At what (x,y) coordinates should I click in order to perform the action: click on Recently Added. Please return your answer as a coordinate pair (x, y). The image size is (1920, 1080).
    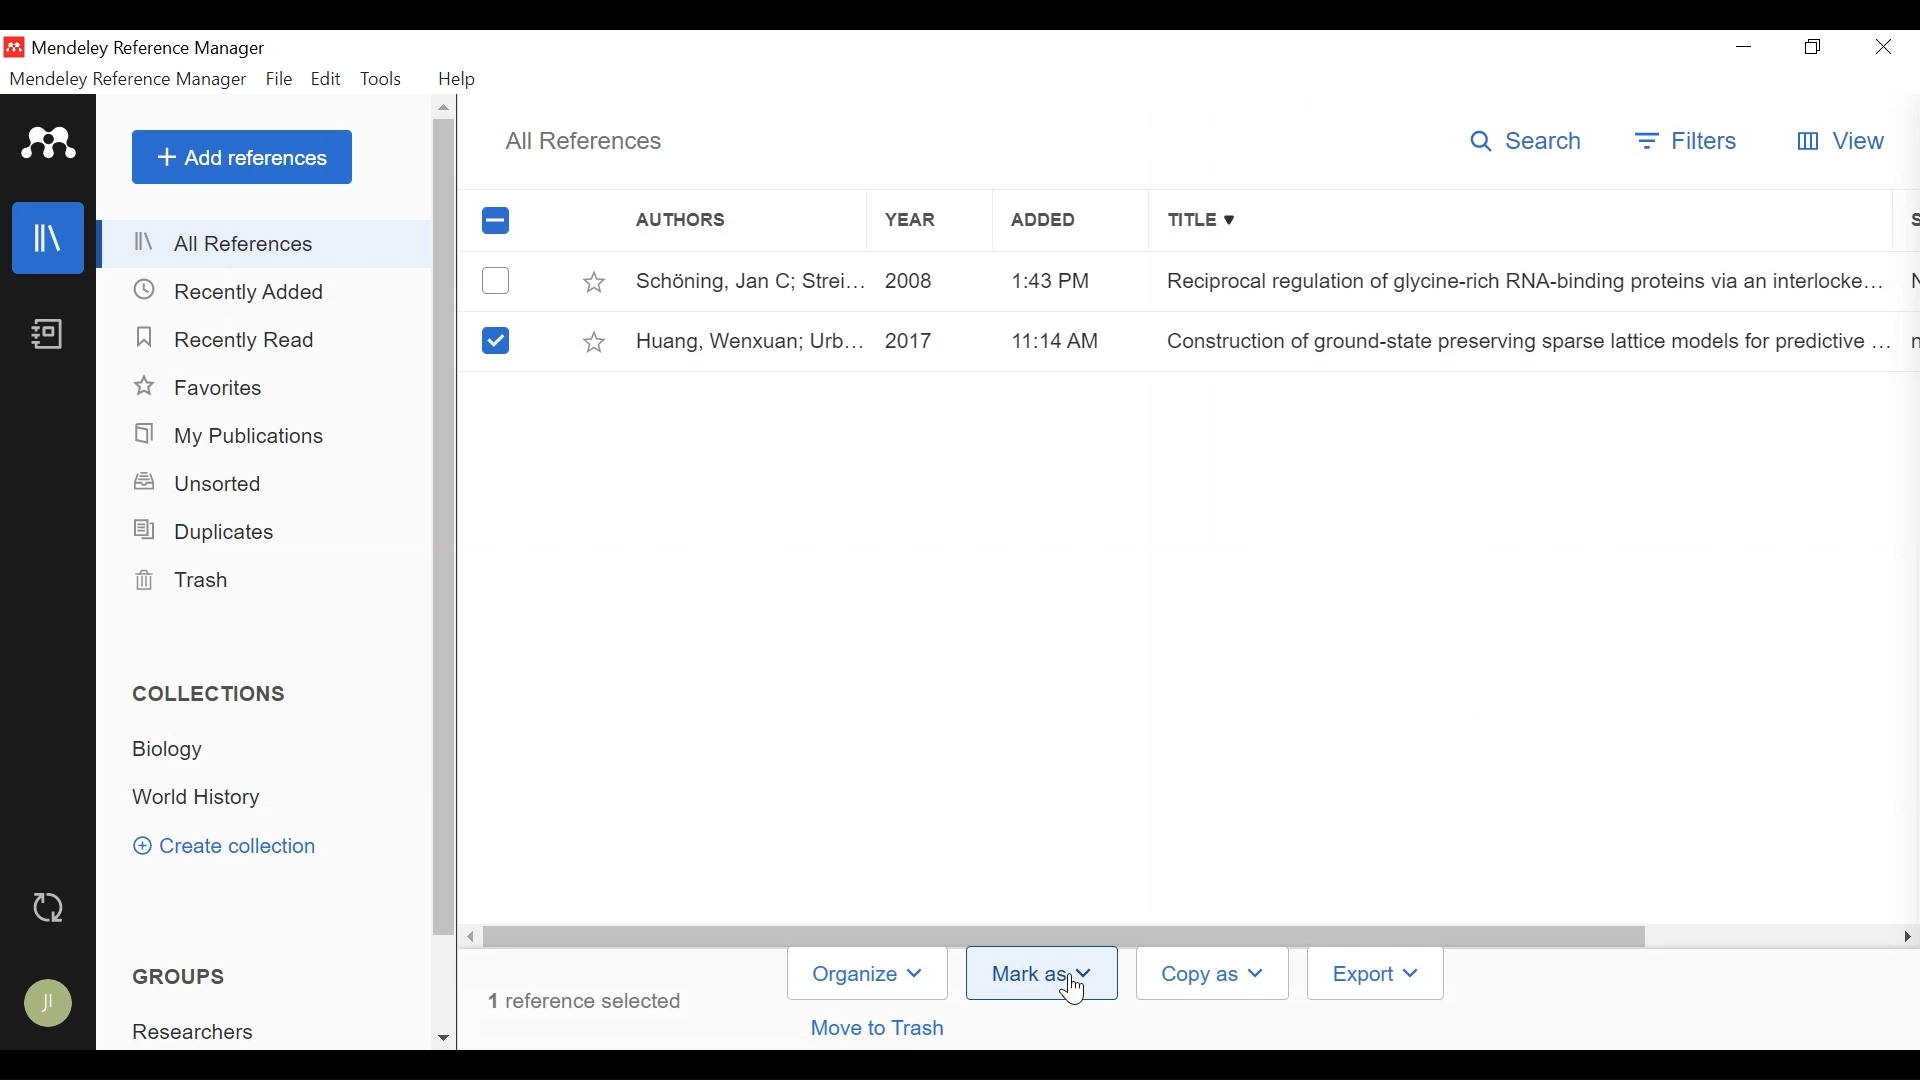
    Looking at the image, I should click on (241, 292).